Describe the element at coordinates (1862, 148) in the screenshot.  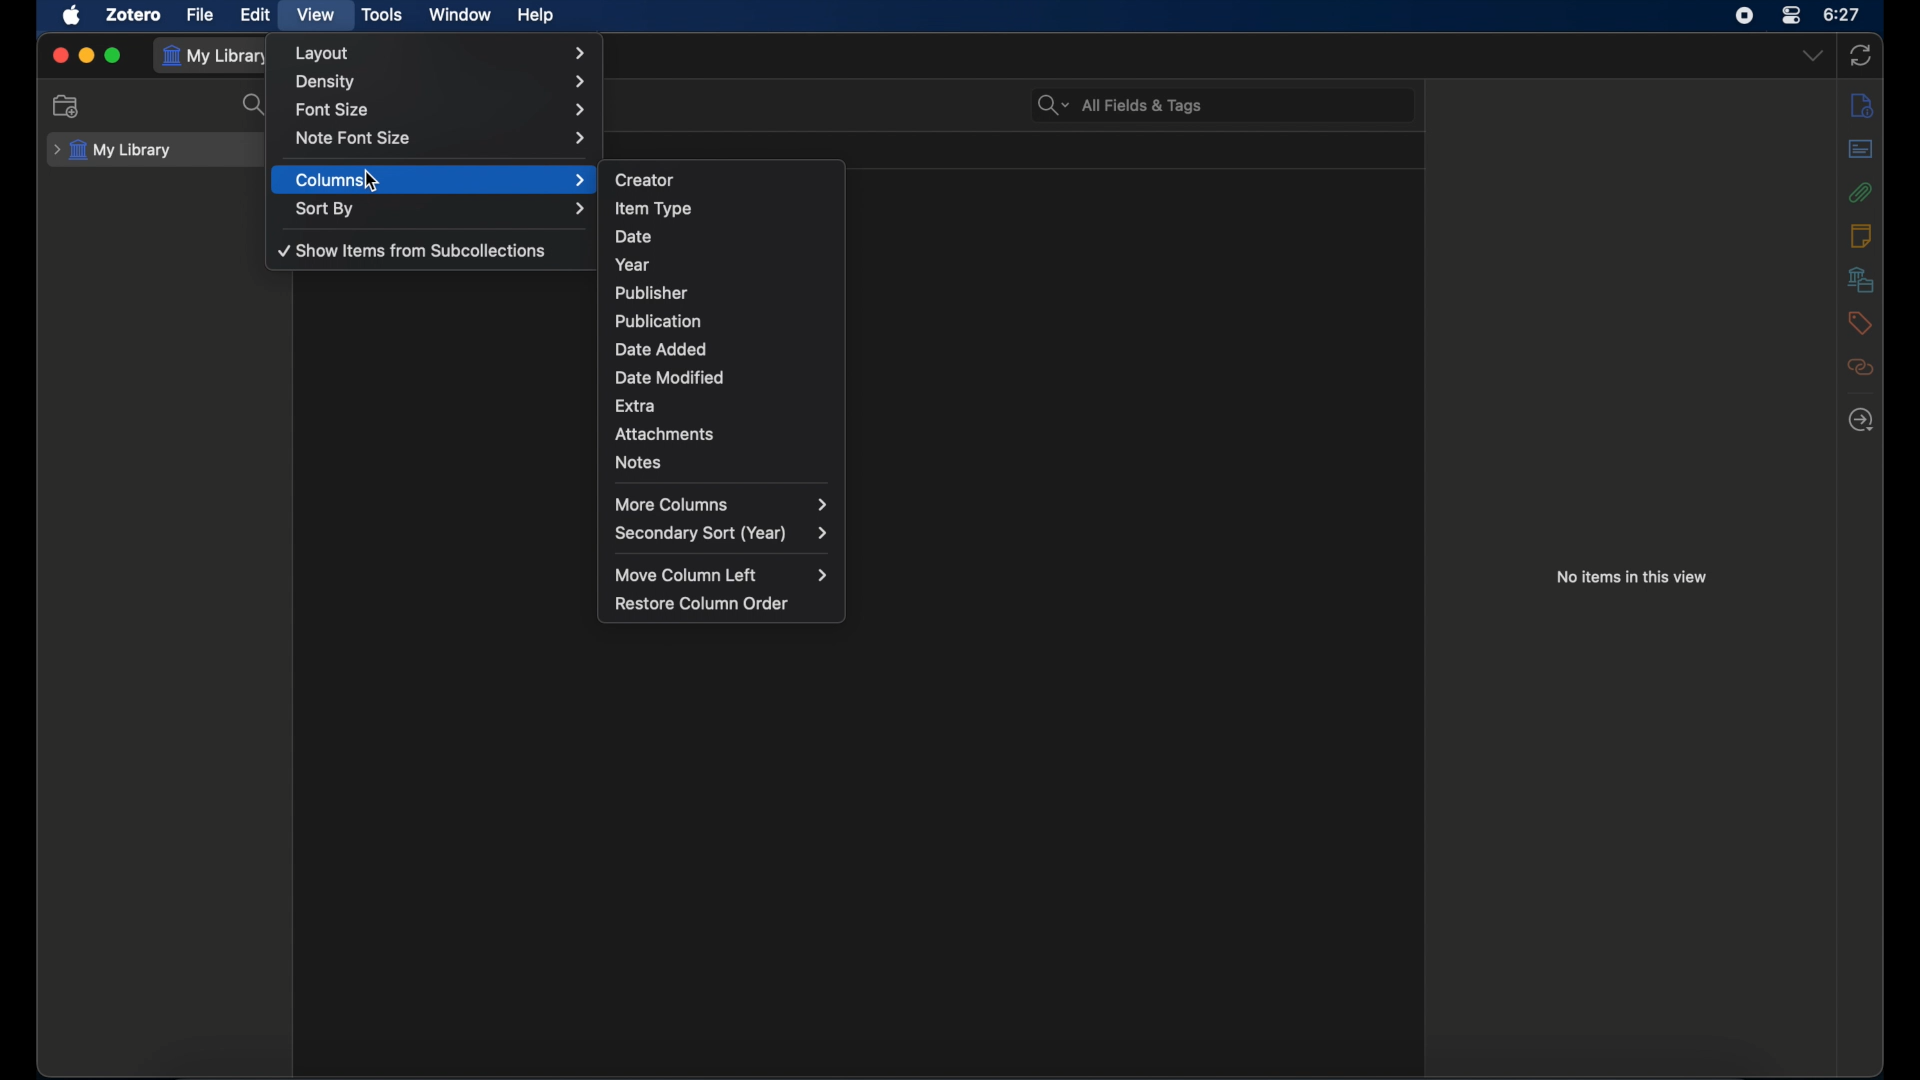
I see `abstract` at that location.